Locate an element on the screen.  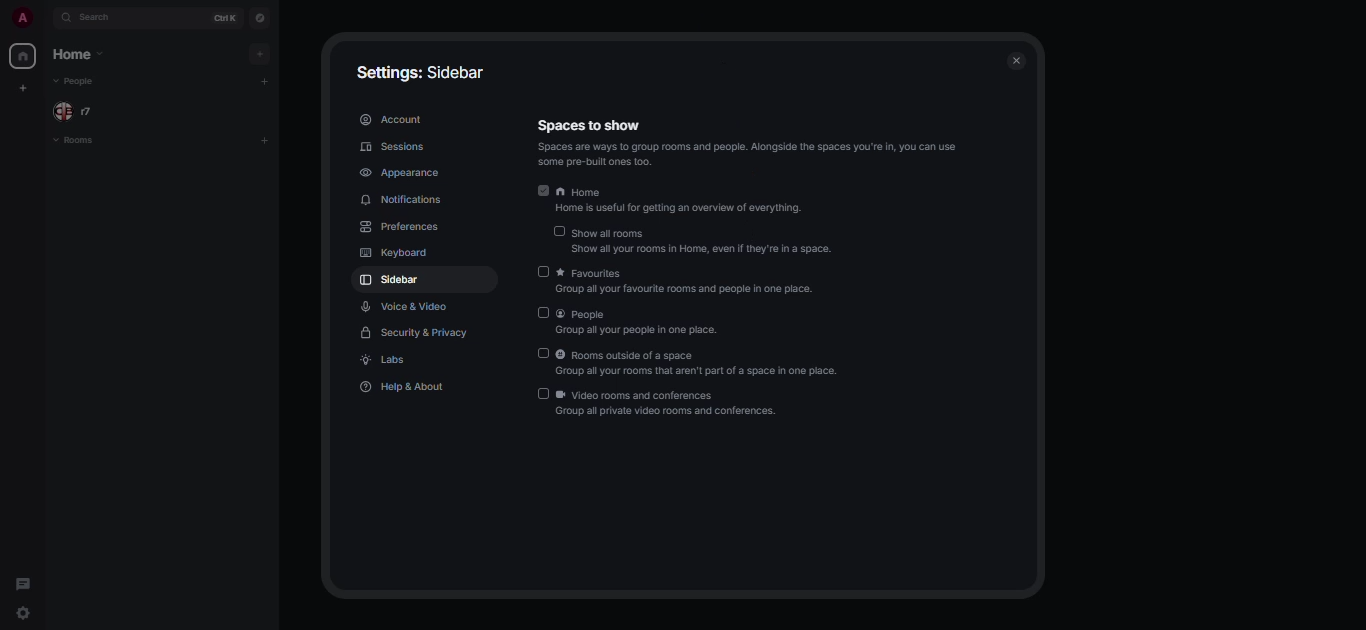
add is located at coordinates (268, 83).